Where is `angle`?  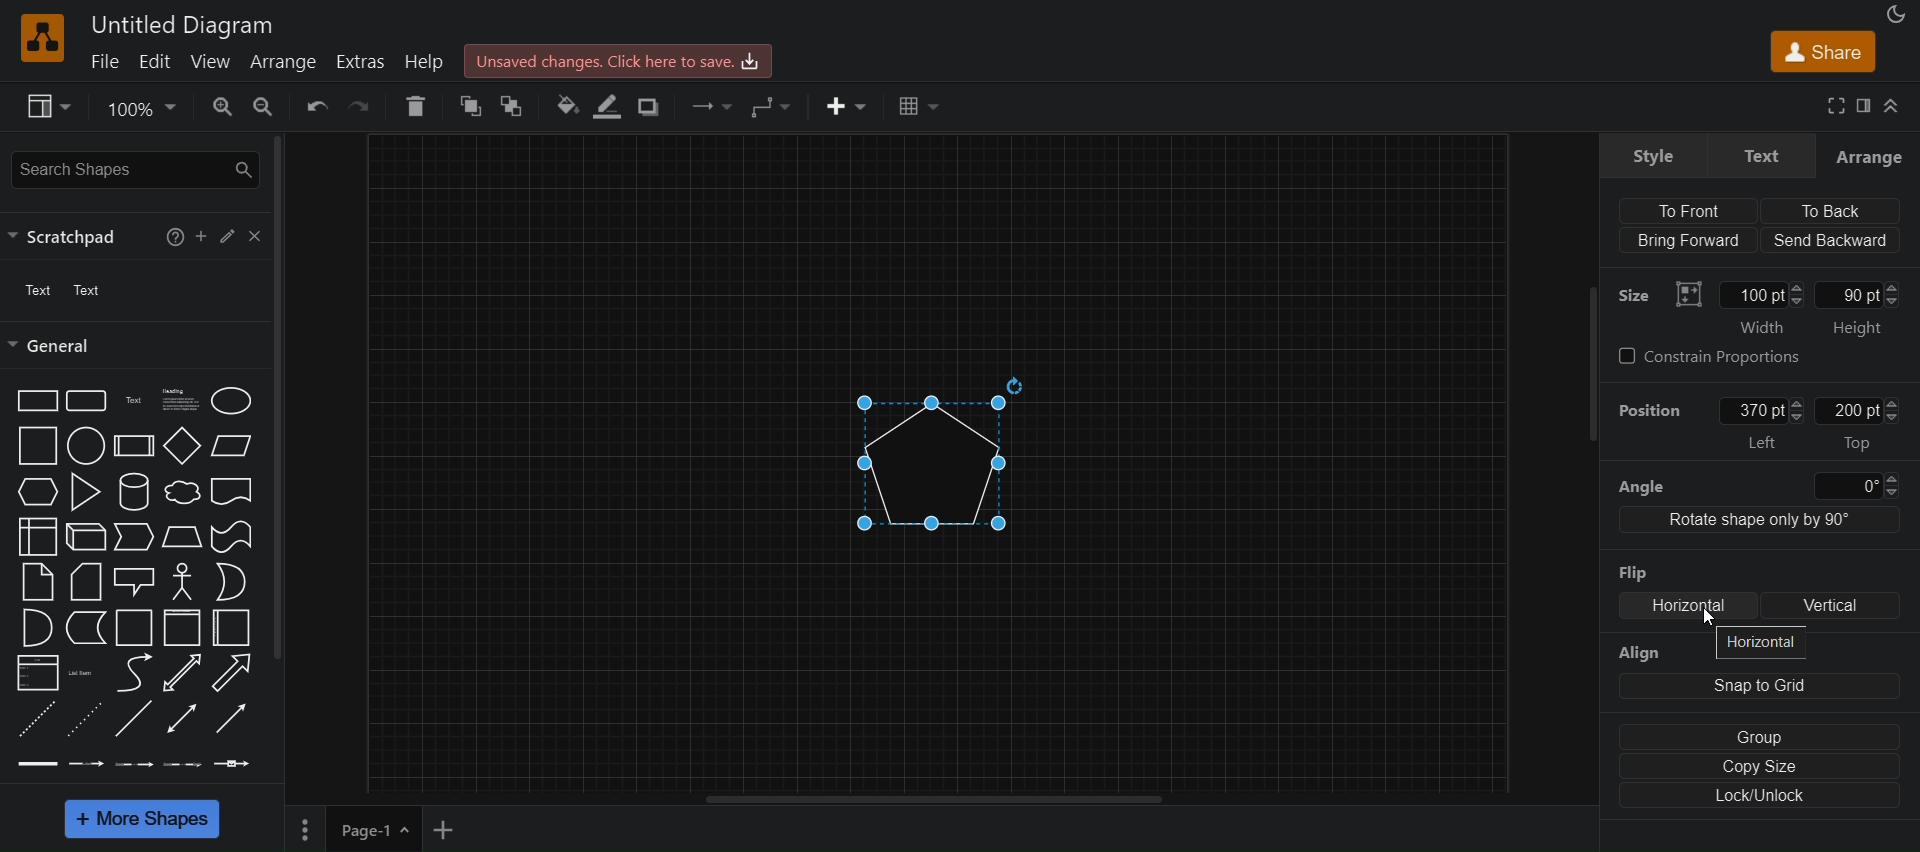
angle is located at coordinates (1642, 488).